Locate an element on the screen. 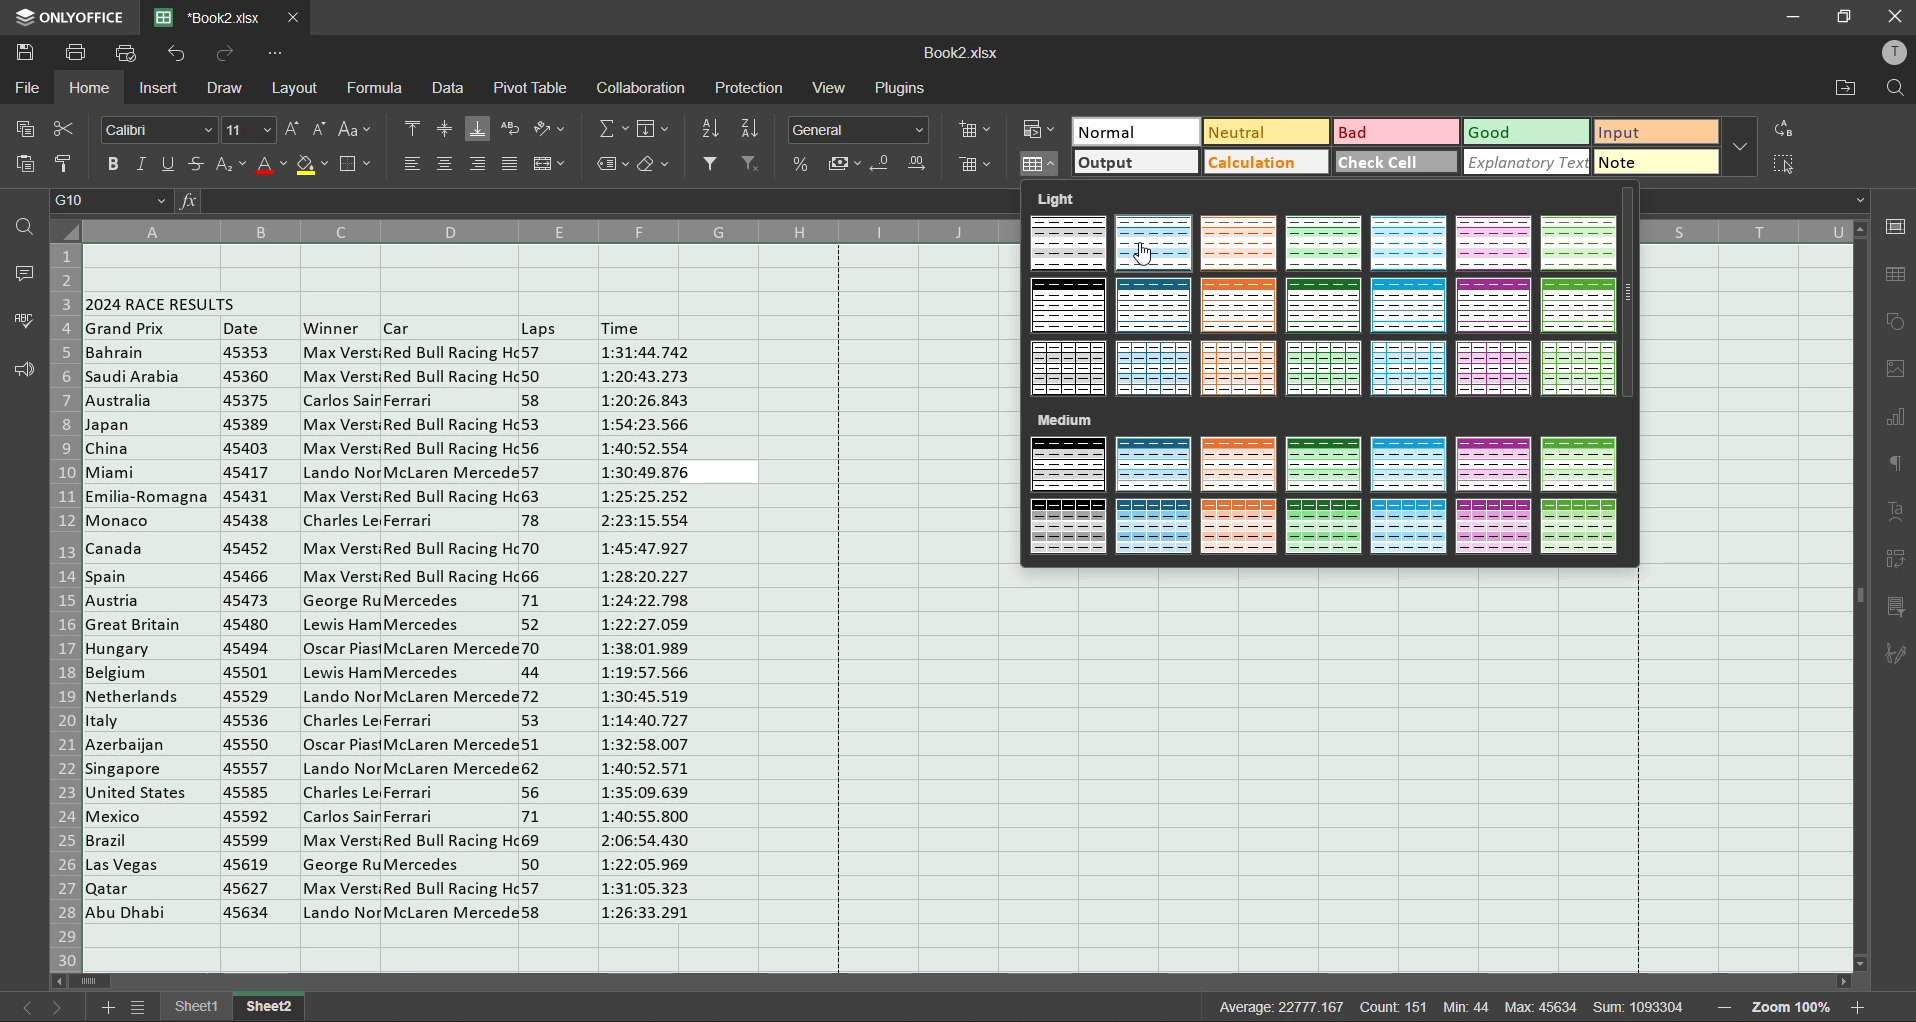  table style light 2 is located at coordinates (1155, 246).